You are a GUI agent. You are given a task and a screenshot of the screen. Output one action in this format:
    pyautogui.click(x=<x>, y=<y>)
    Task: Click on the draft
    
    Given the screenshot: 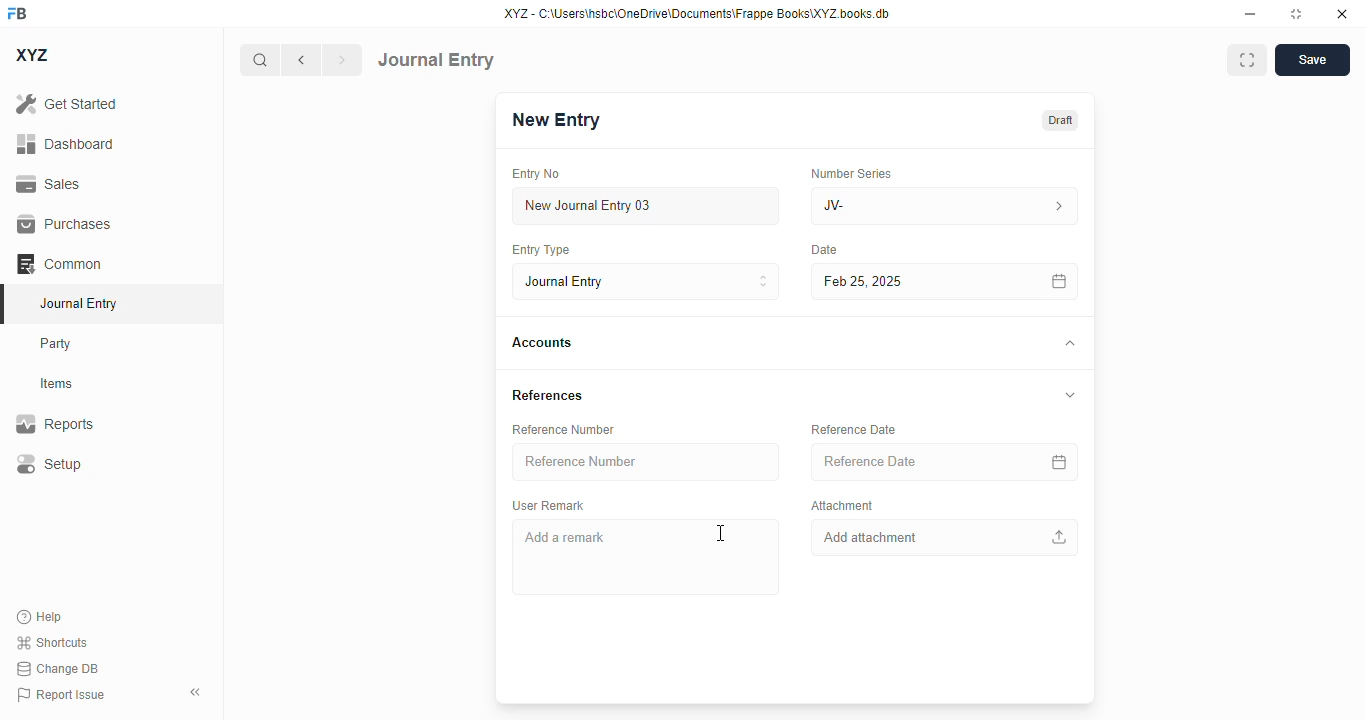 What is the action you would take?
    pyautogui.click(x=1061, y=121)
    